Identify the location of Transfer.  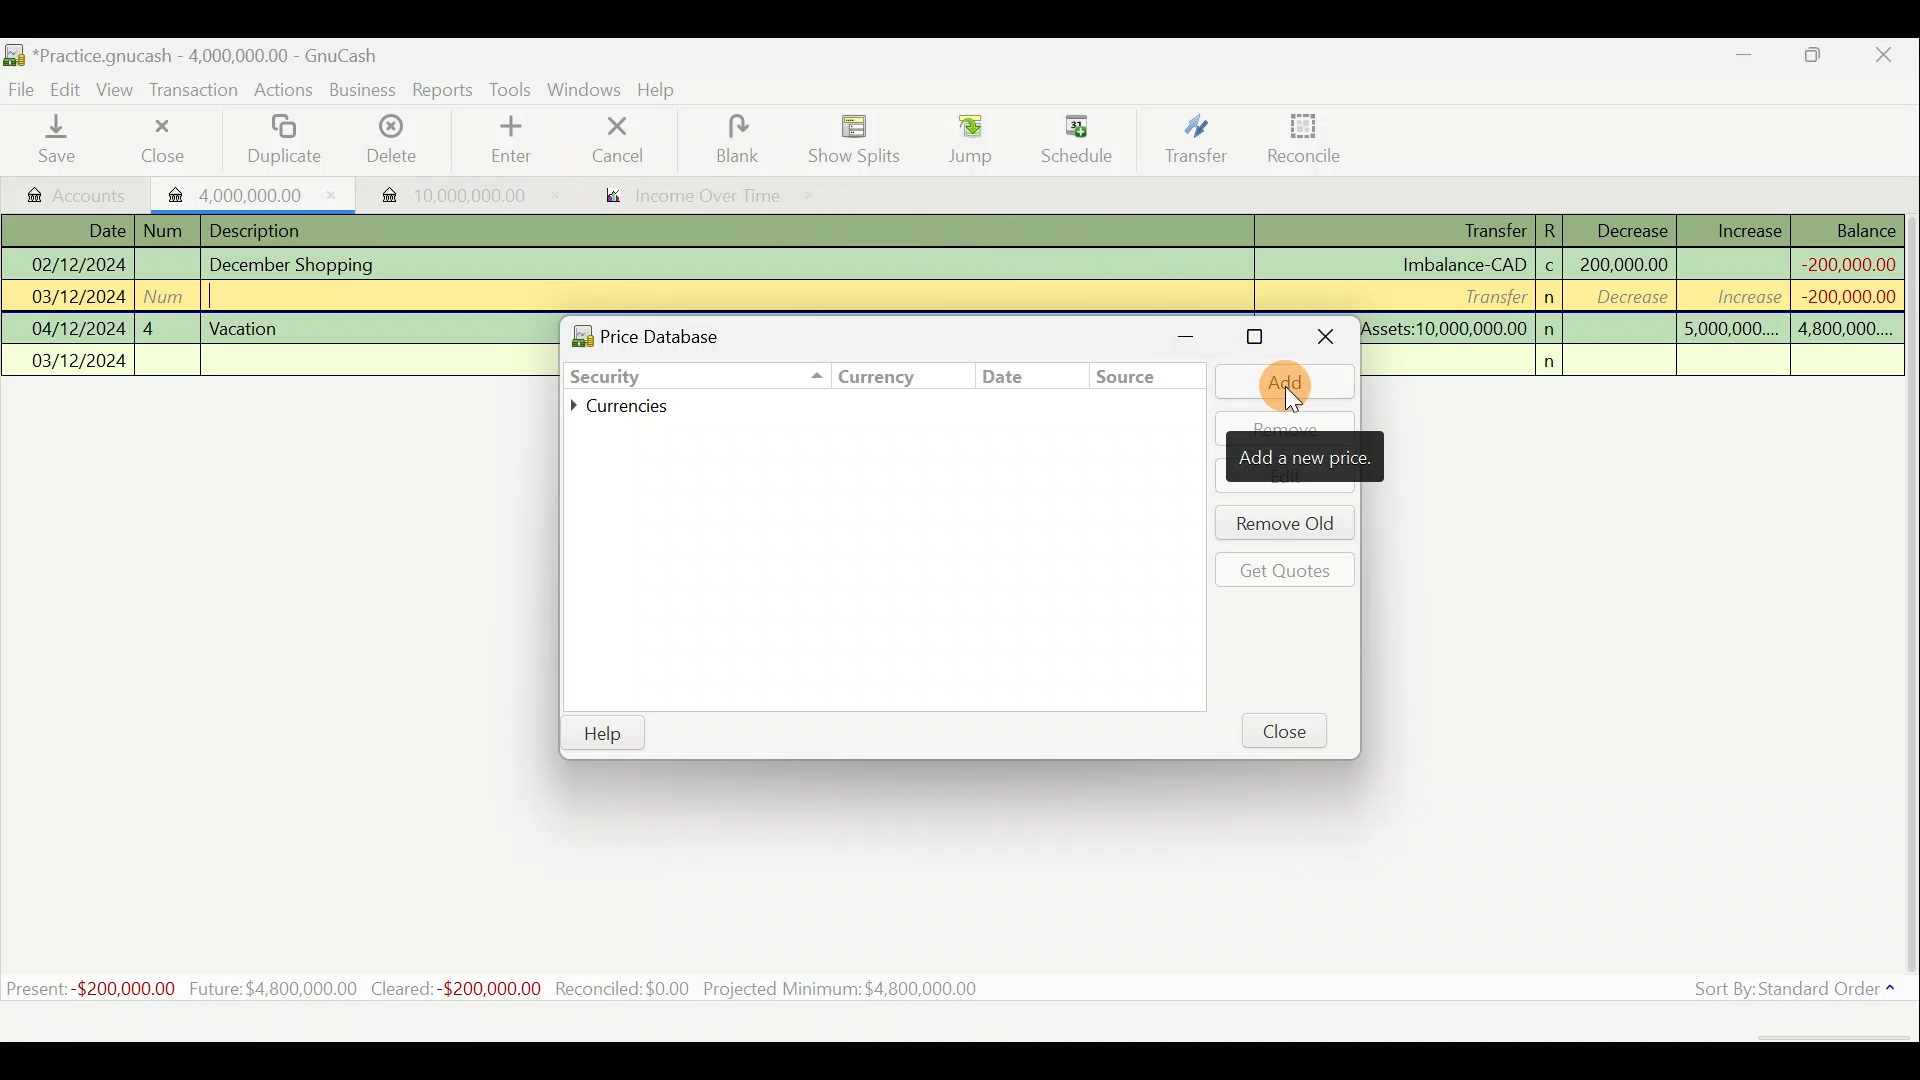
(1475, 232).